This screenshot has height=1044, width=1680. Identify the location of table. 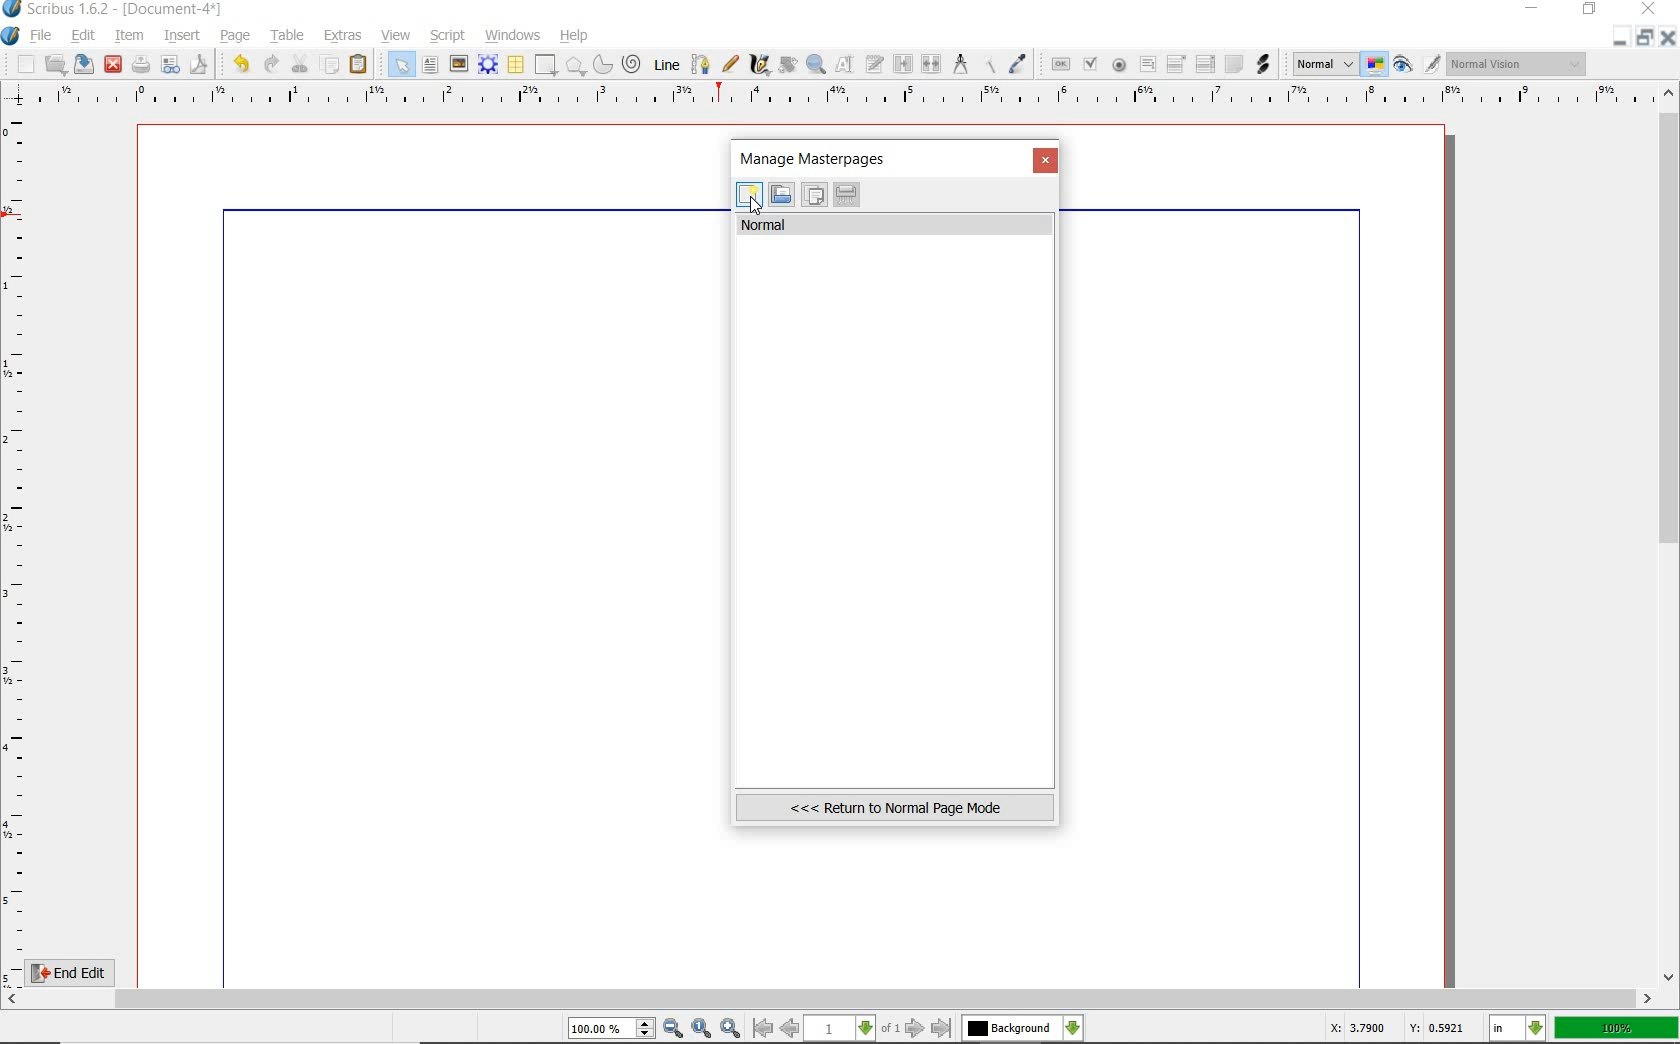
(284, 35).